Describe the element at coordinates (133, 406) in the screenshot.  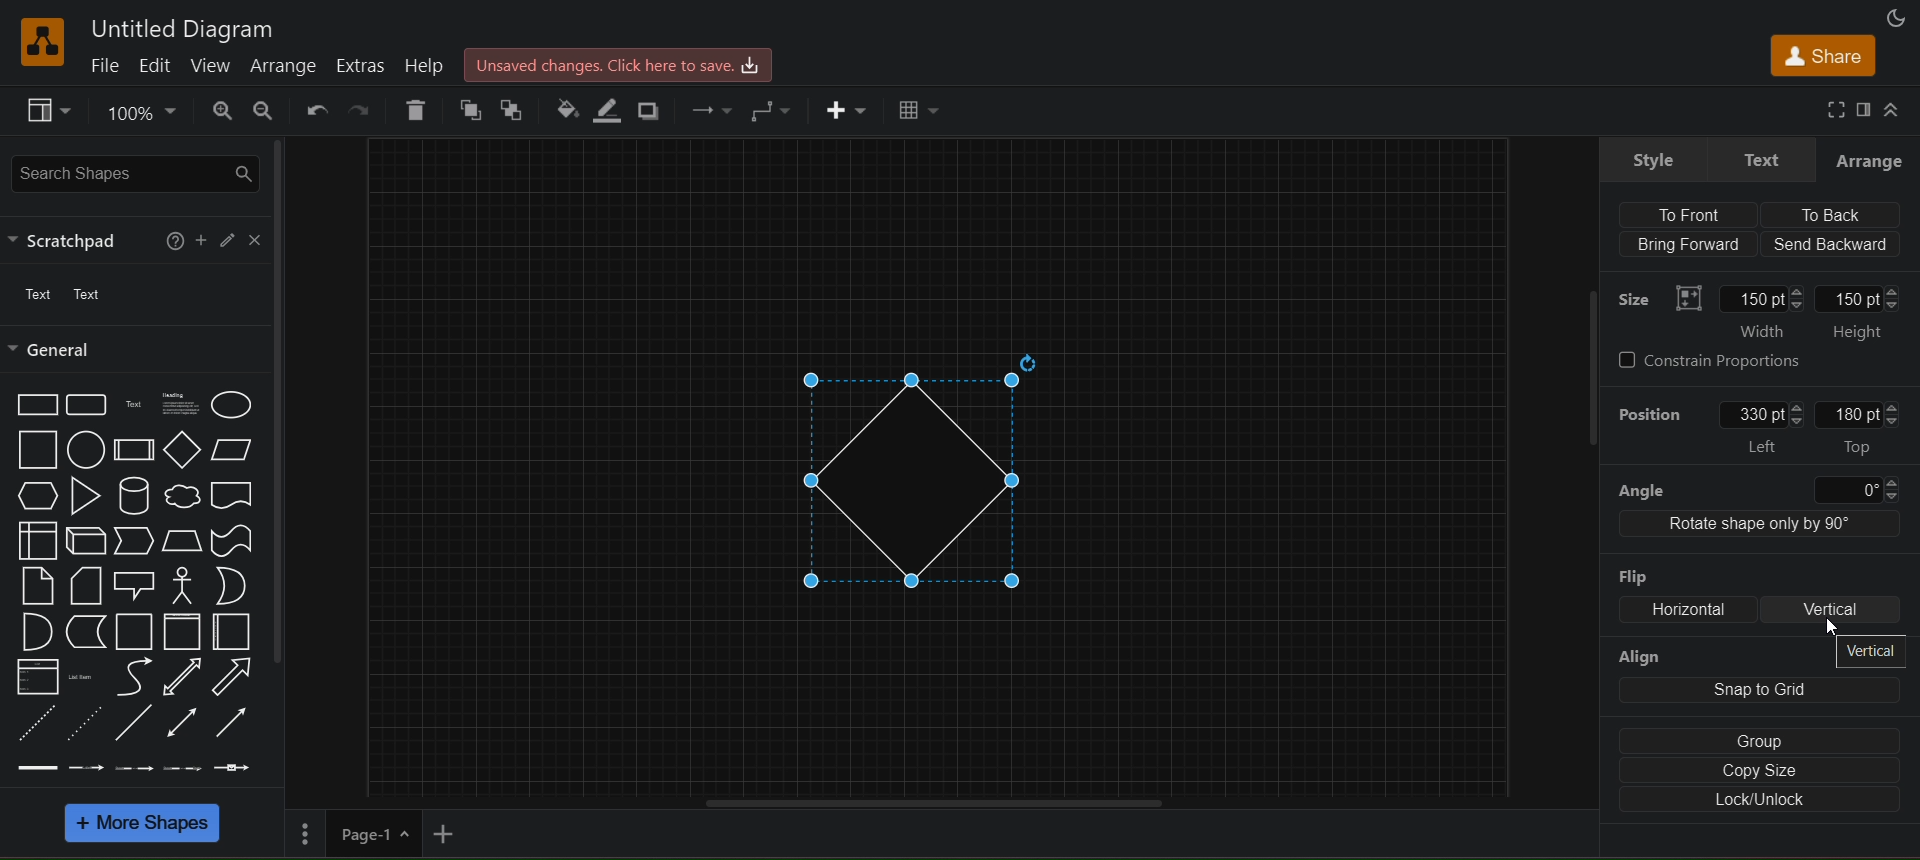
I see `text` at that location.